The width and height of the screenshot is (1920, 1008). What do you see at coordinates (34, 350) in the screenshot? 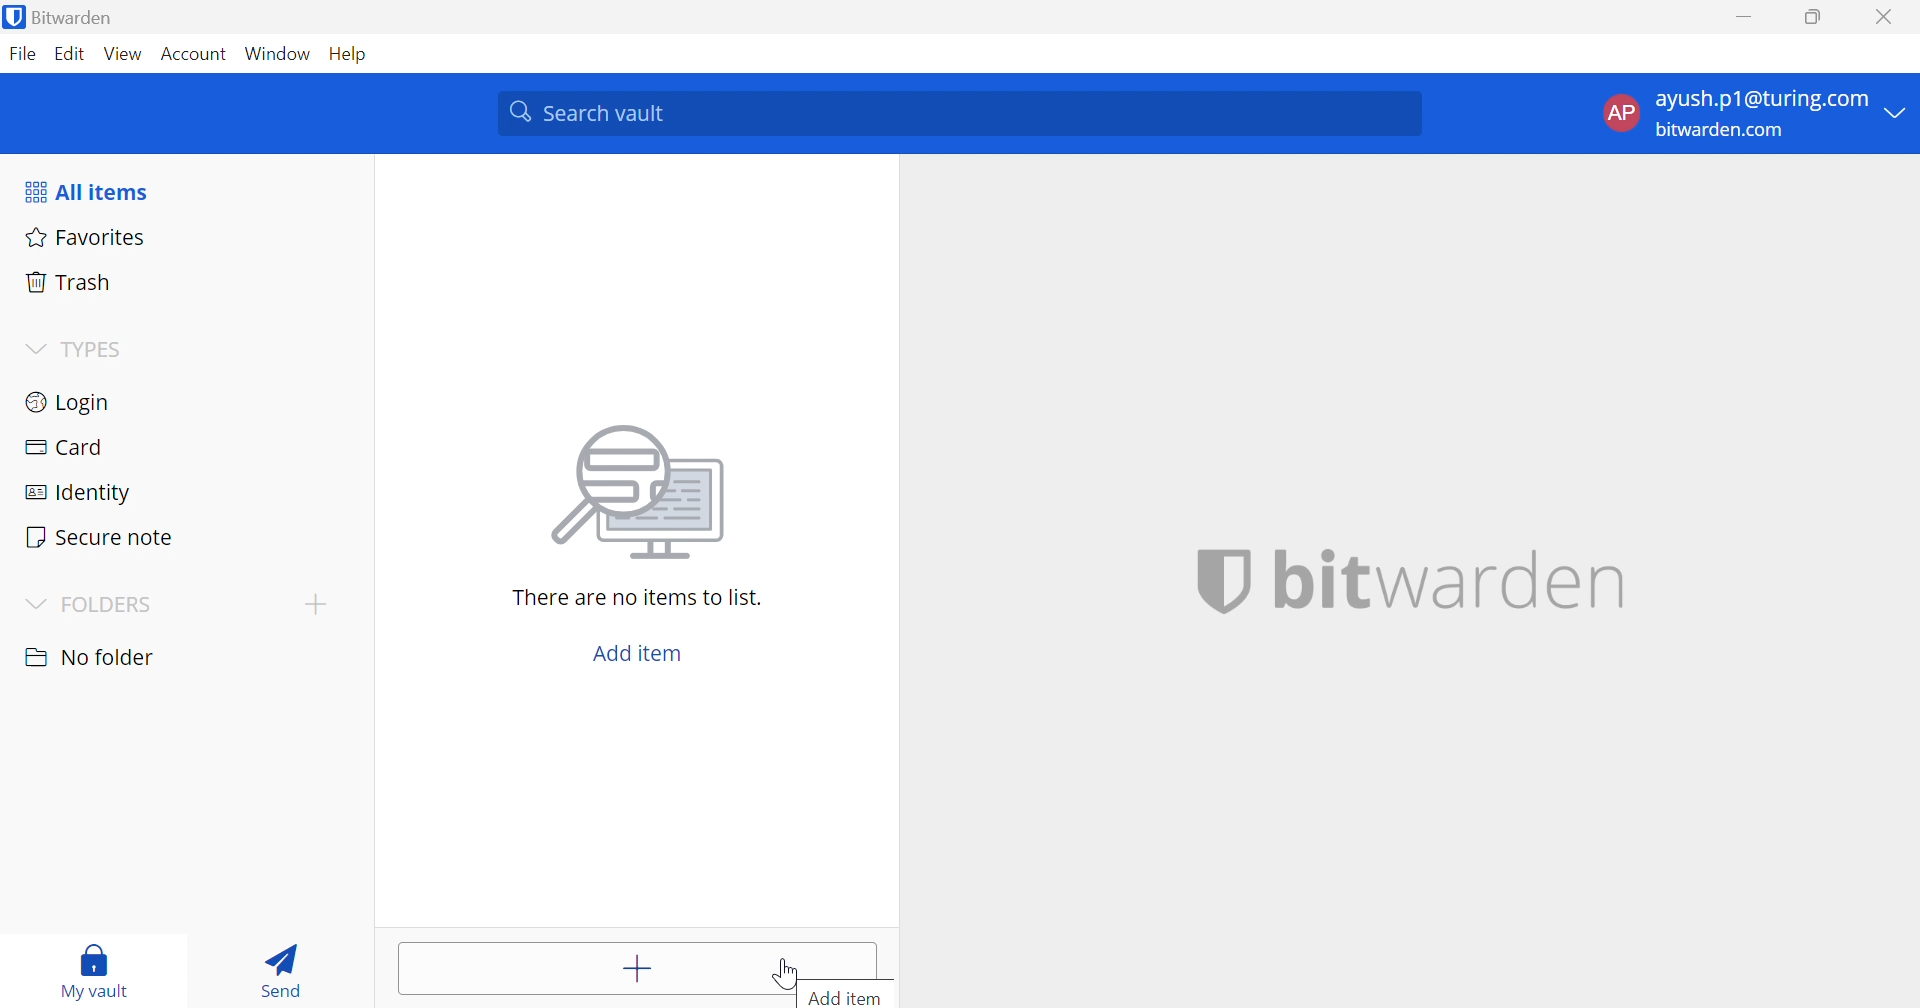
I see `Drop Down` at bounding box center [34, 350].